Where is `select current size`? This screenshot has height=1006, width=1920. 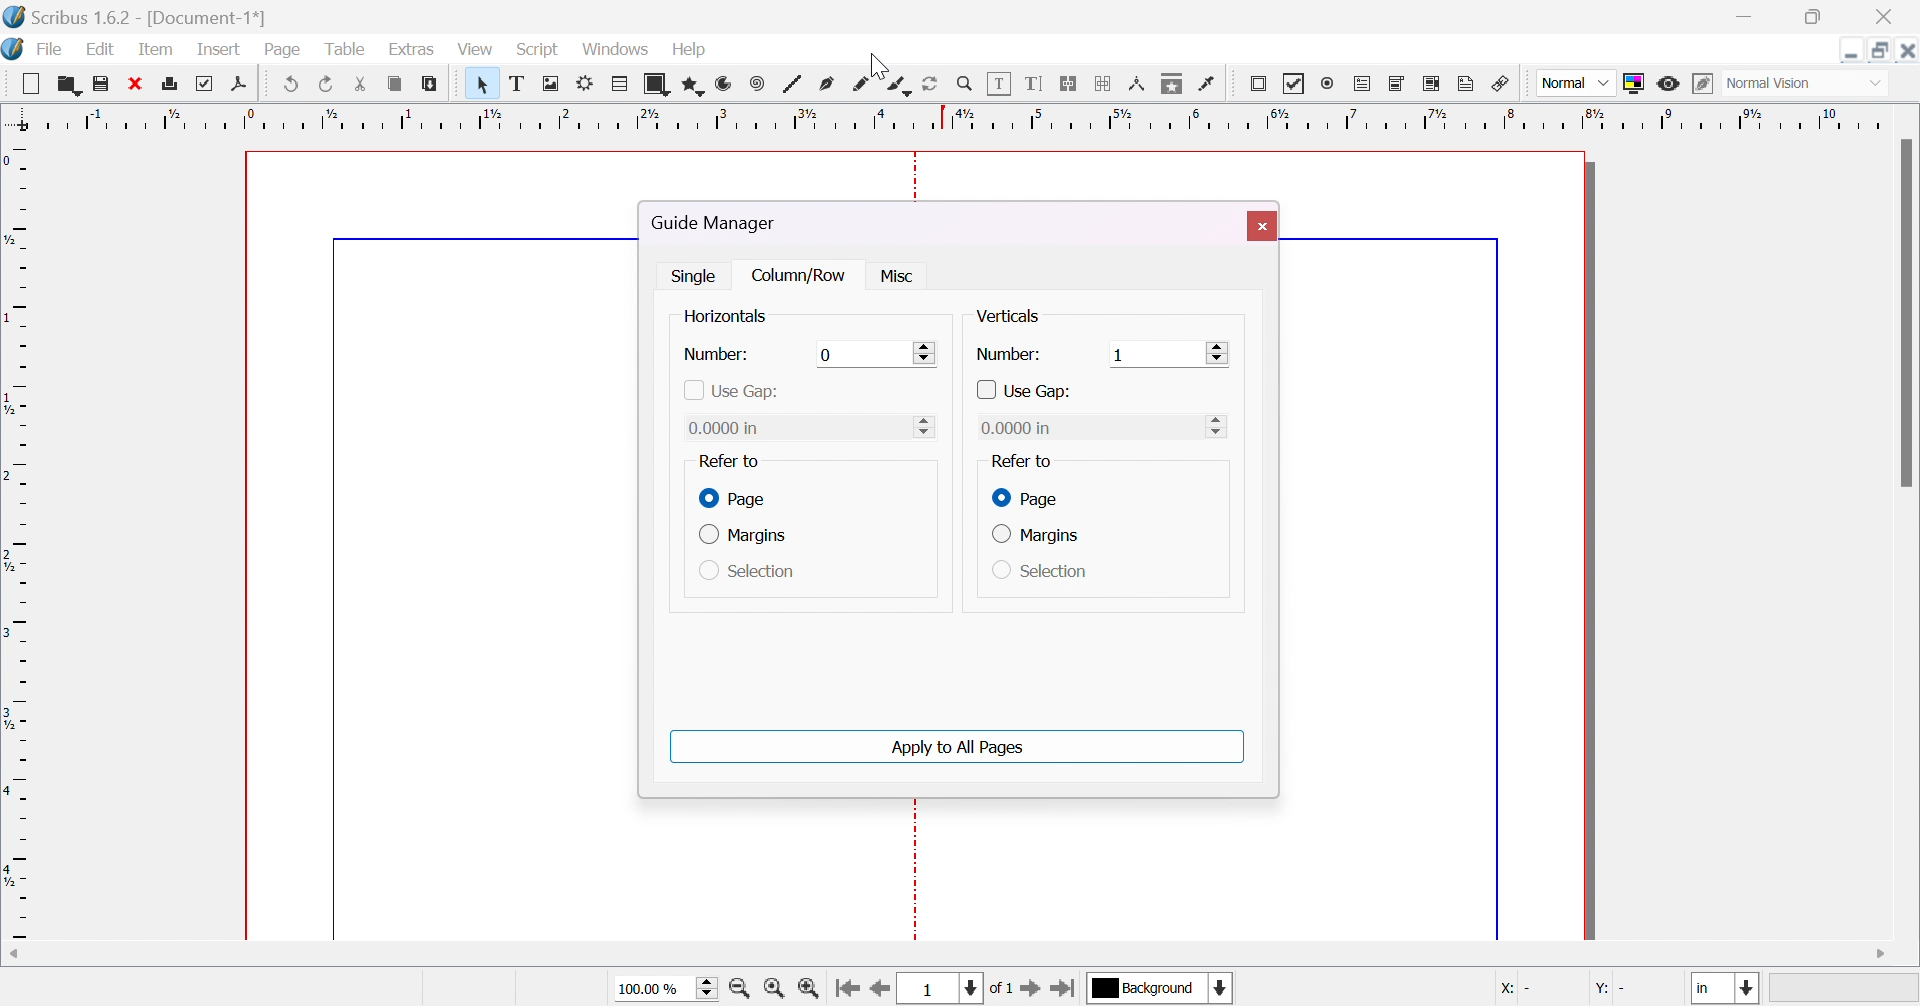 select current size is located at coordinates (665, 986).